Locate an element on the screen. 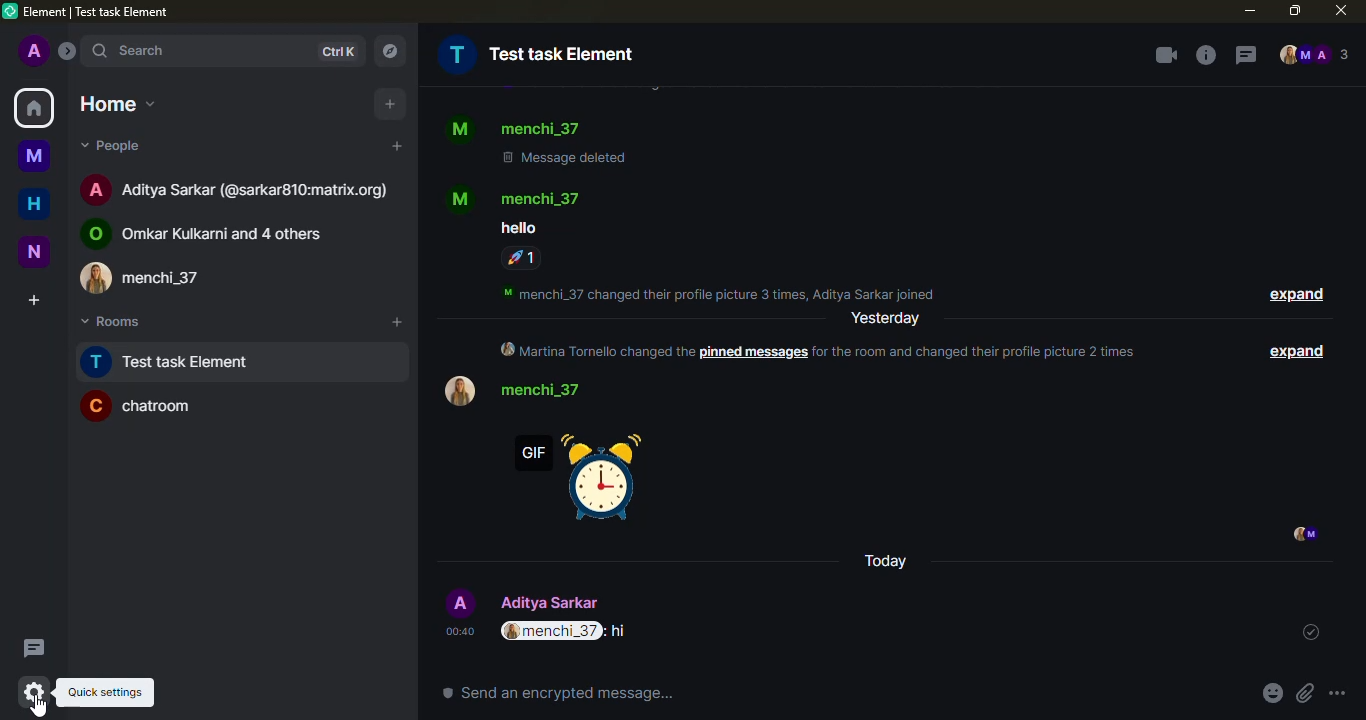  minimize is located at coordinates (1249, 11).